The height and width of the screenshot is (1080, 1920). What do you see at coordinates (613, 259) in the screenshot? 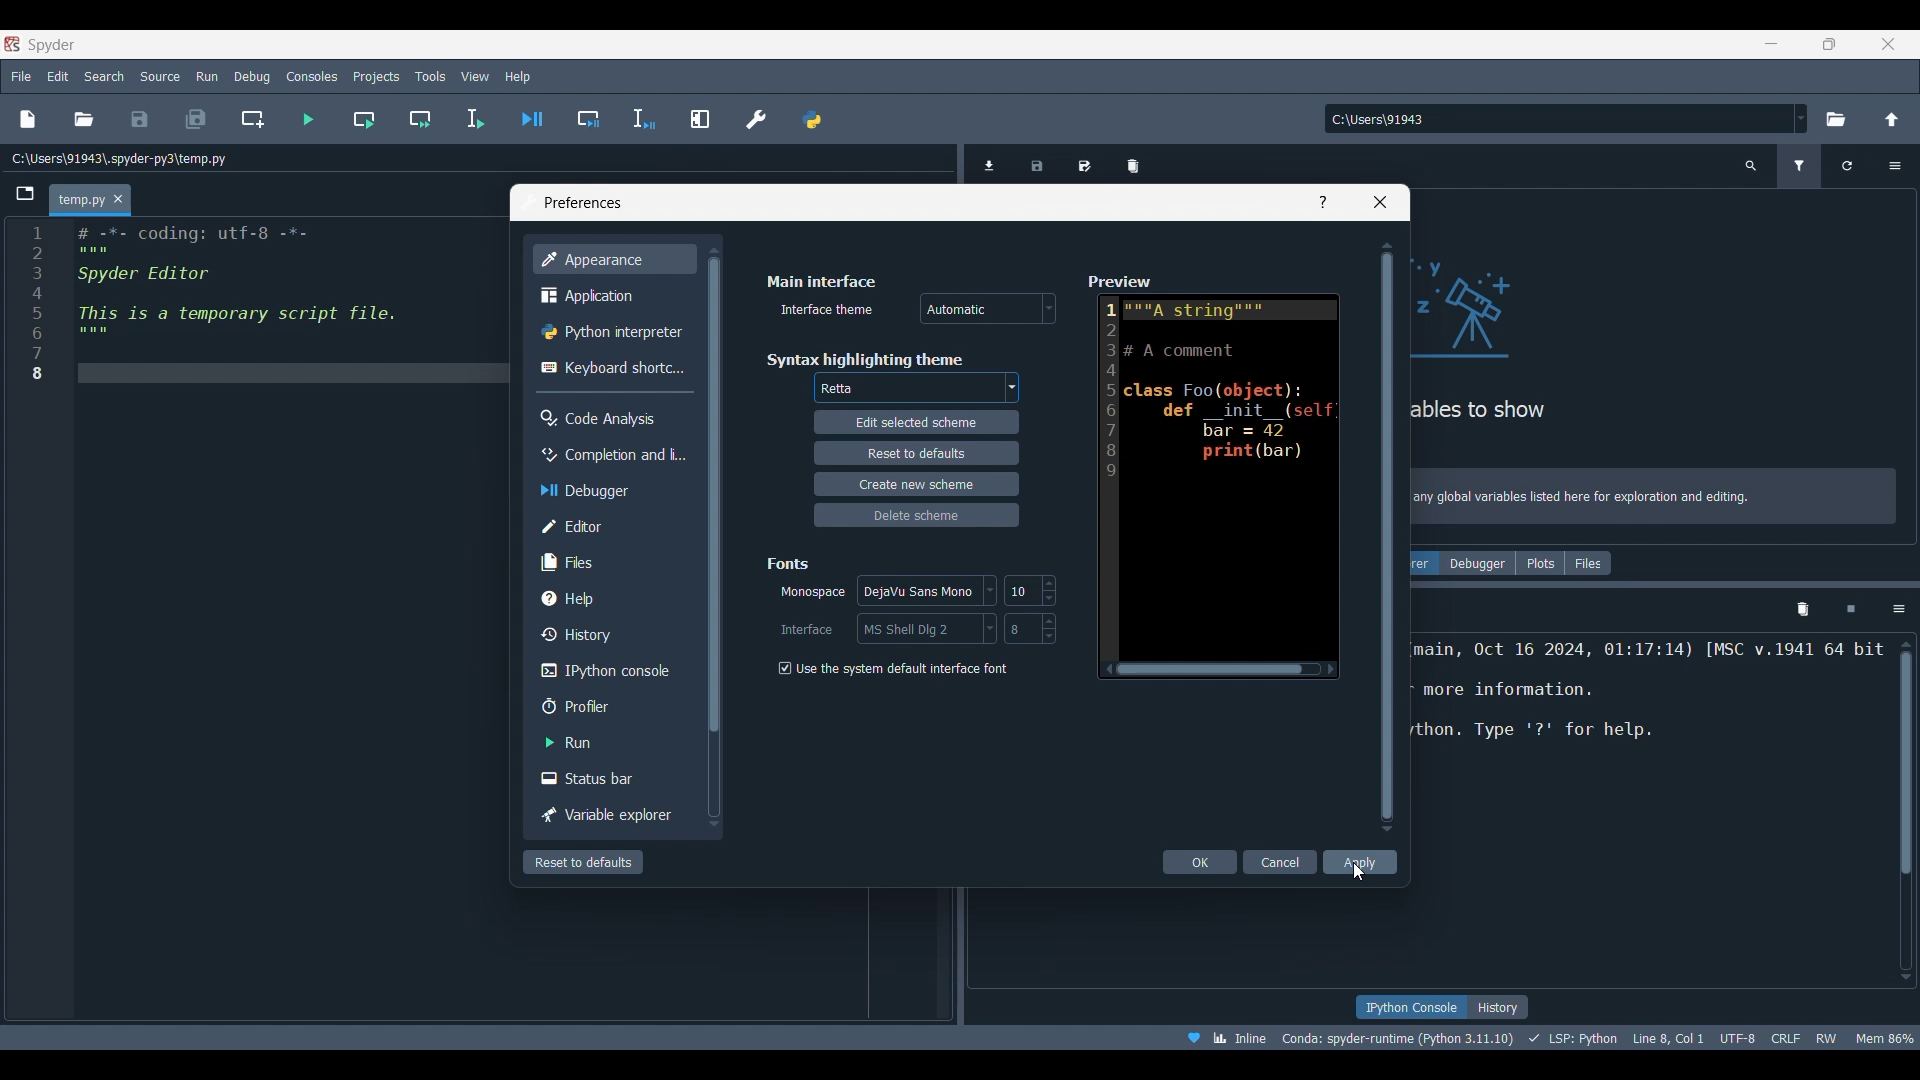
I see `Appearance, current selection highlighted` at bounding box center [613, 259].